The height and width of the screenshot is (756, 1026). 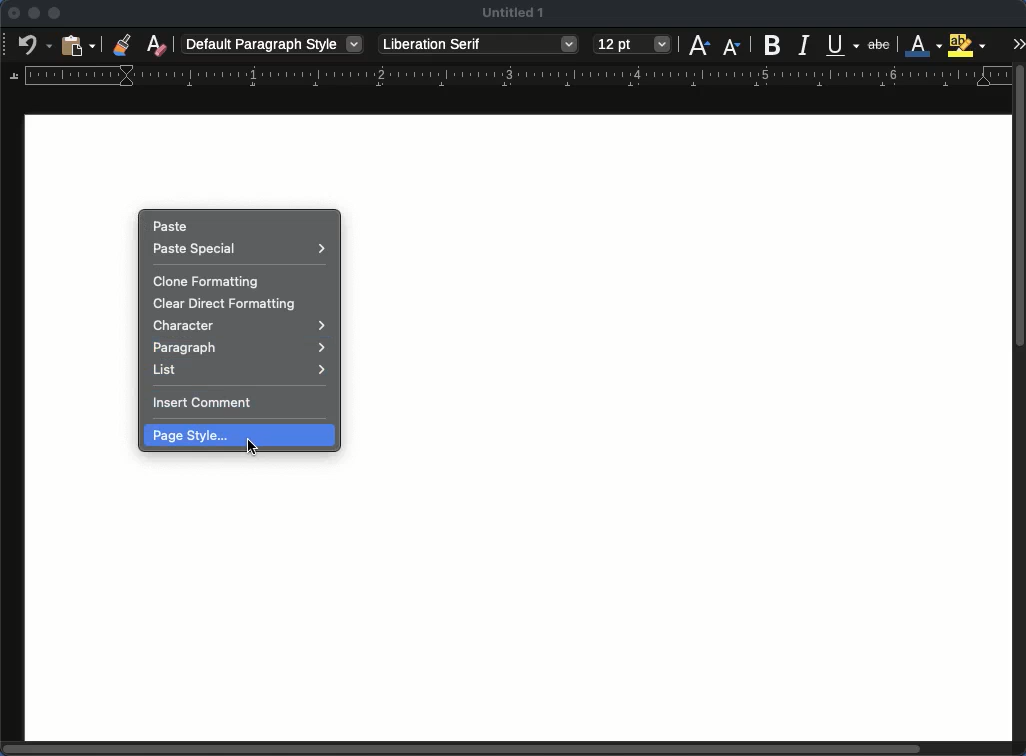 What do you see at coordinates (1021, 410) in the screenshot?
I see `scroll` at bounding box center [1021, 410].